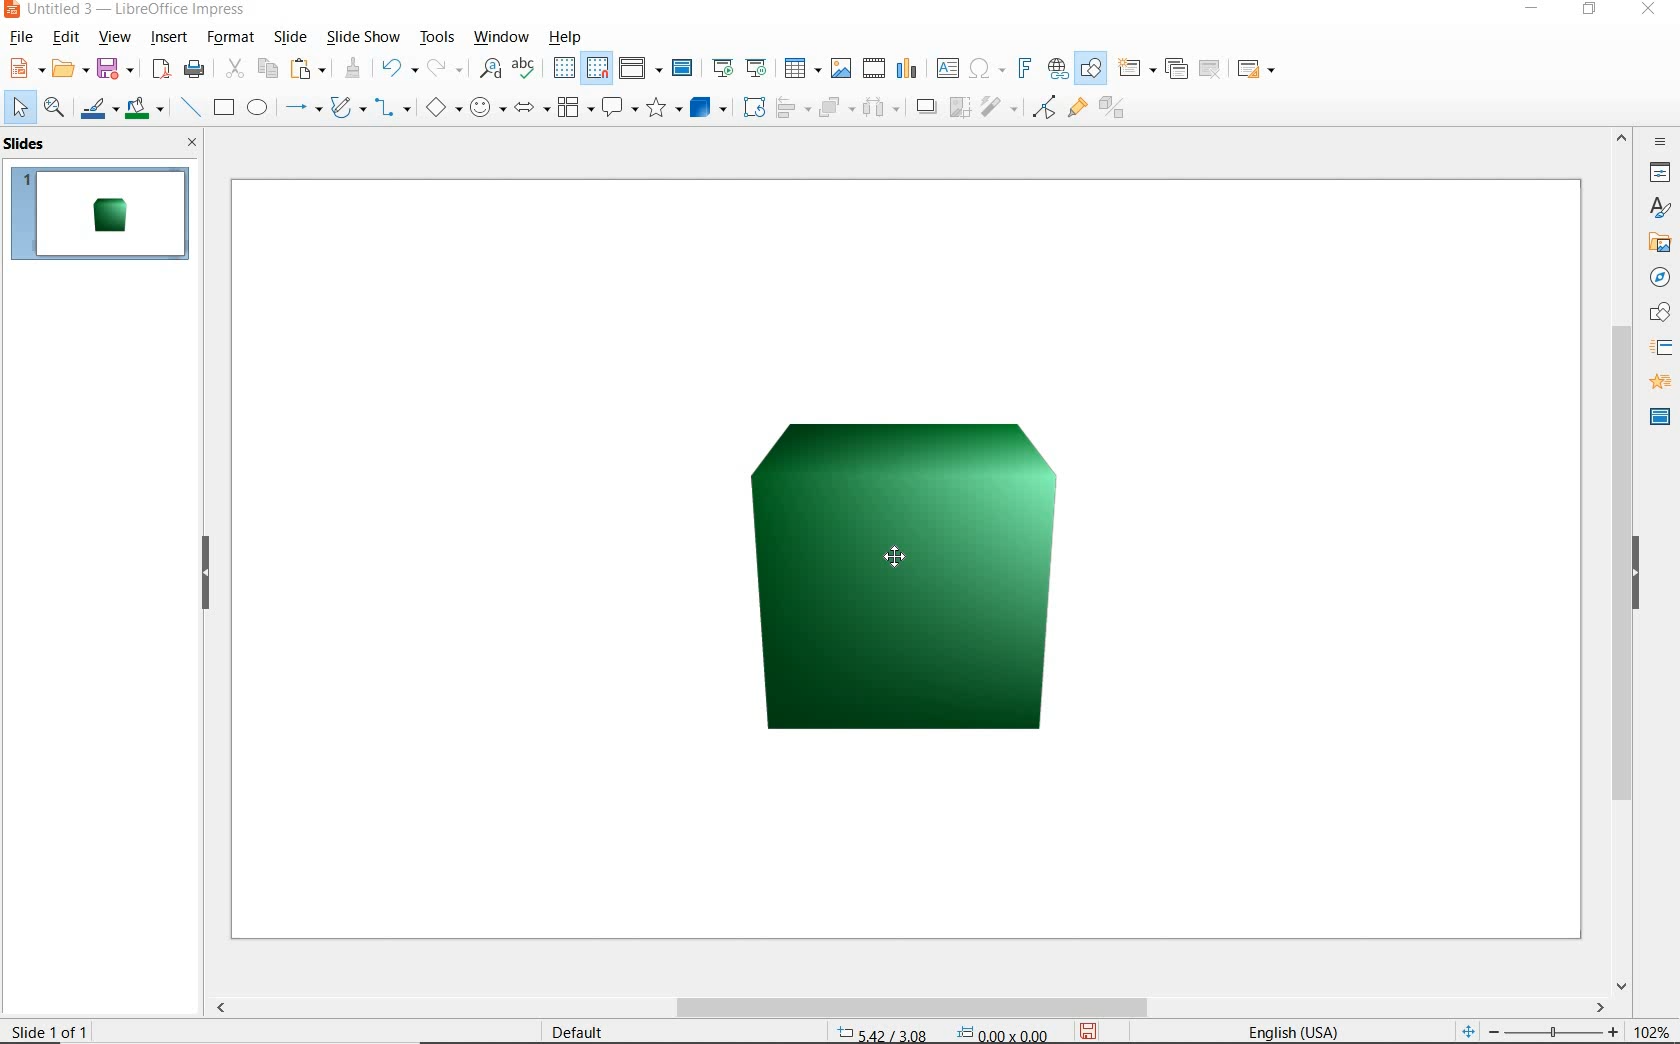  Describe the element at coordinates (641, 69) in the screenshot. I see `display views` at that location.